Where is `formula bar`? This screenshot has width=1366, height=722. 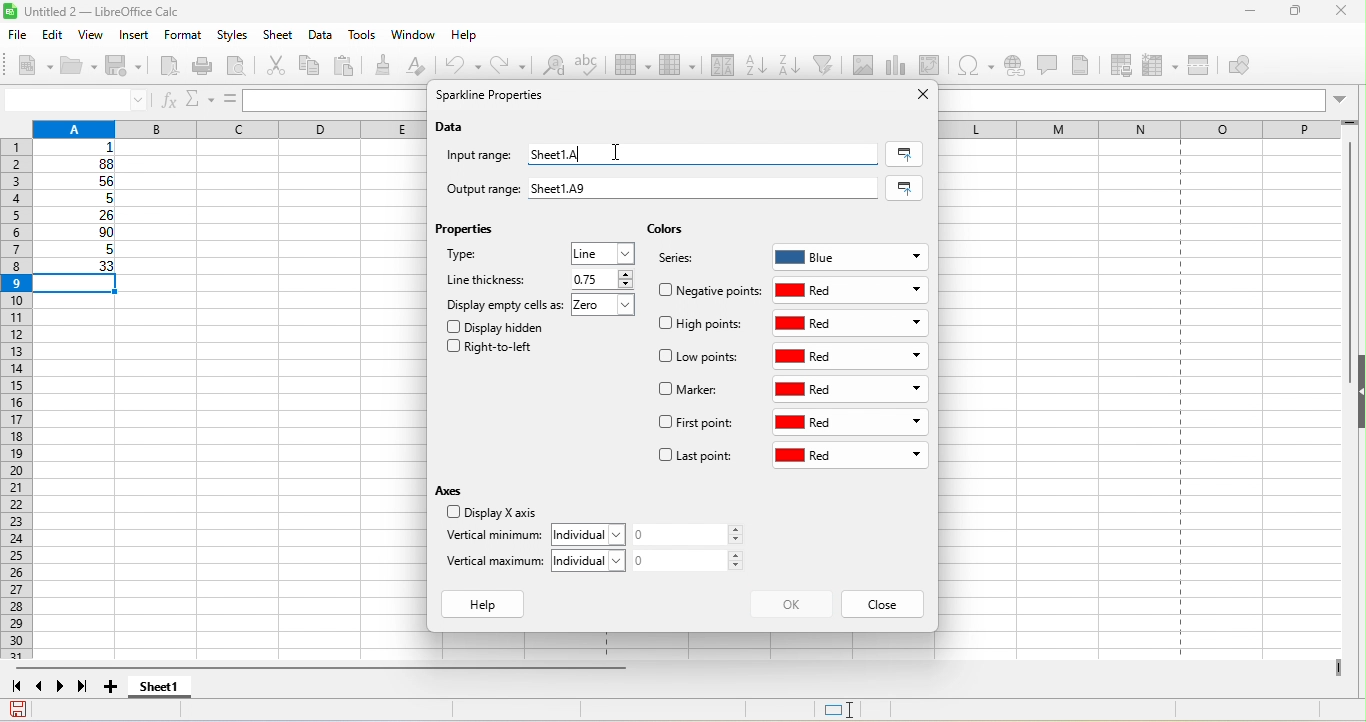
formula bar is located at coordinates (1149, 99).